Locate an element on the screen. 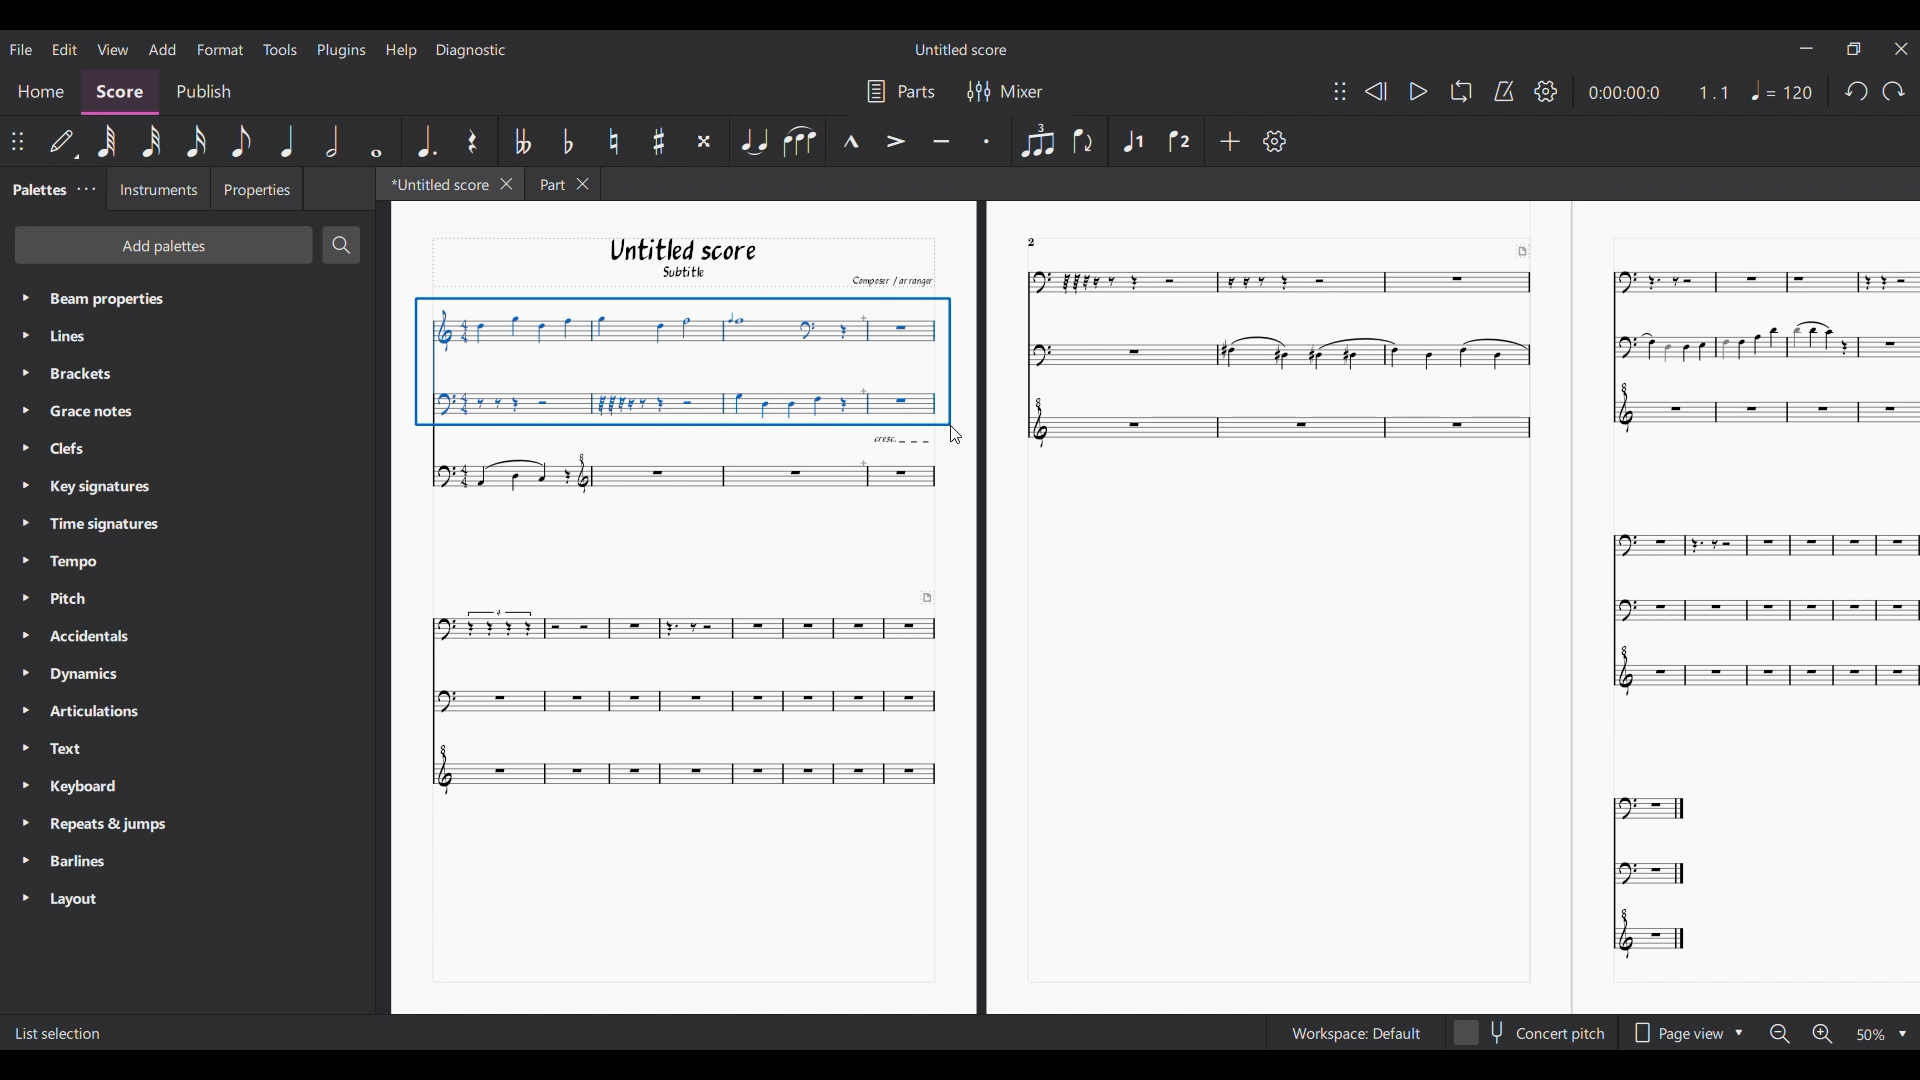  Home  is located at coordinates (41, 94).